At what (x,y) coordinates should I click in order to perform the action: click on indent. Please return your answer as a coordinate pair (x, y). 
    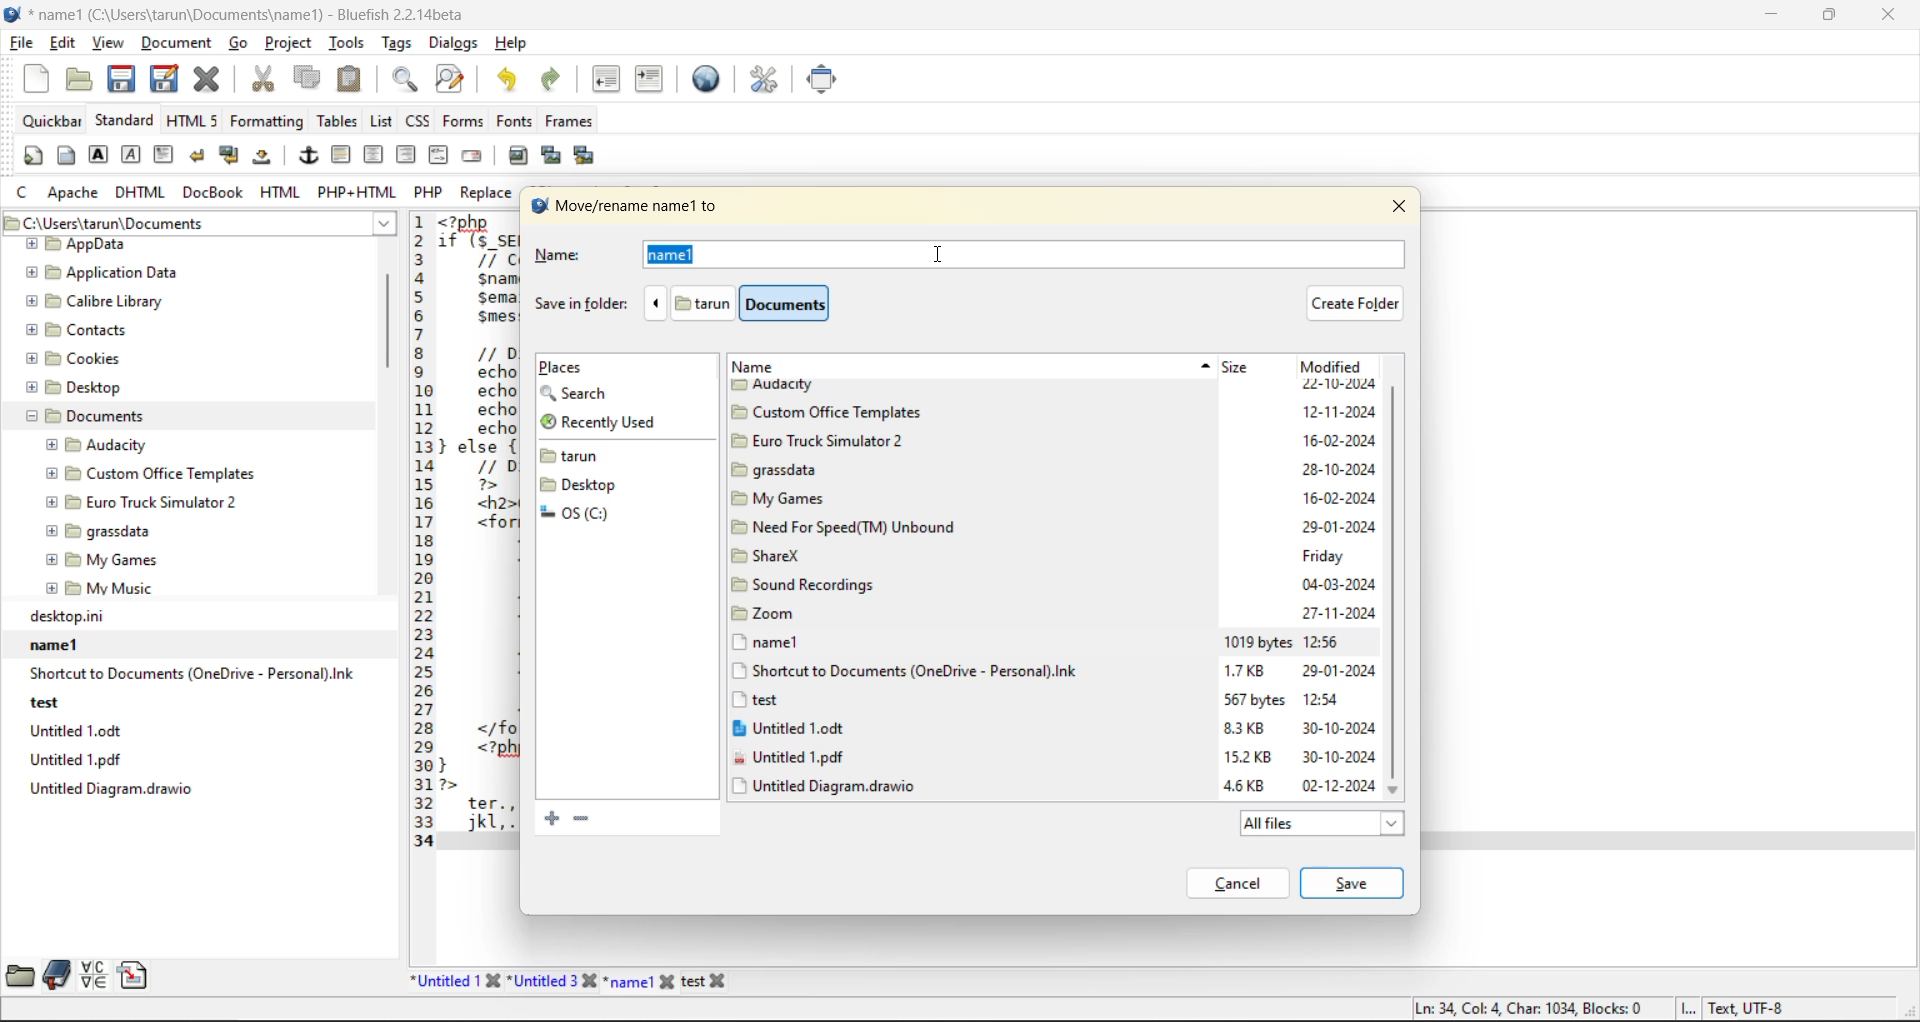
    Looking at the image, I should click on (651, 83).